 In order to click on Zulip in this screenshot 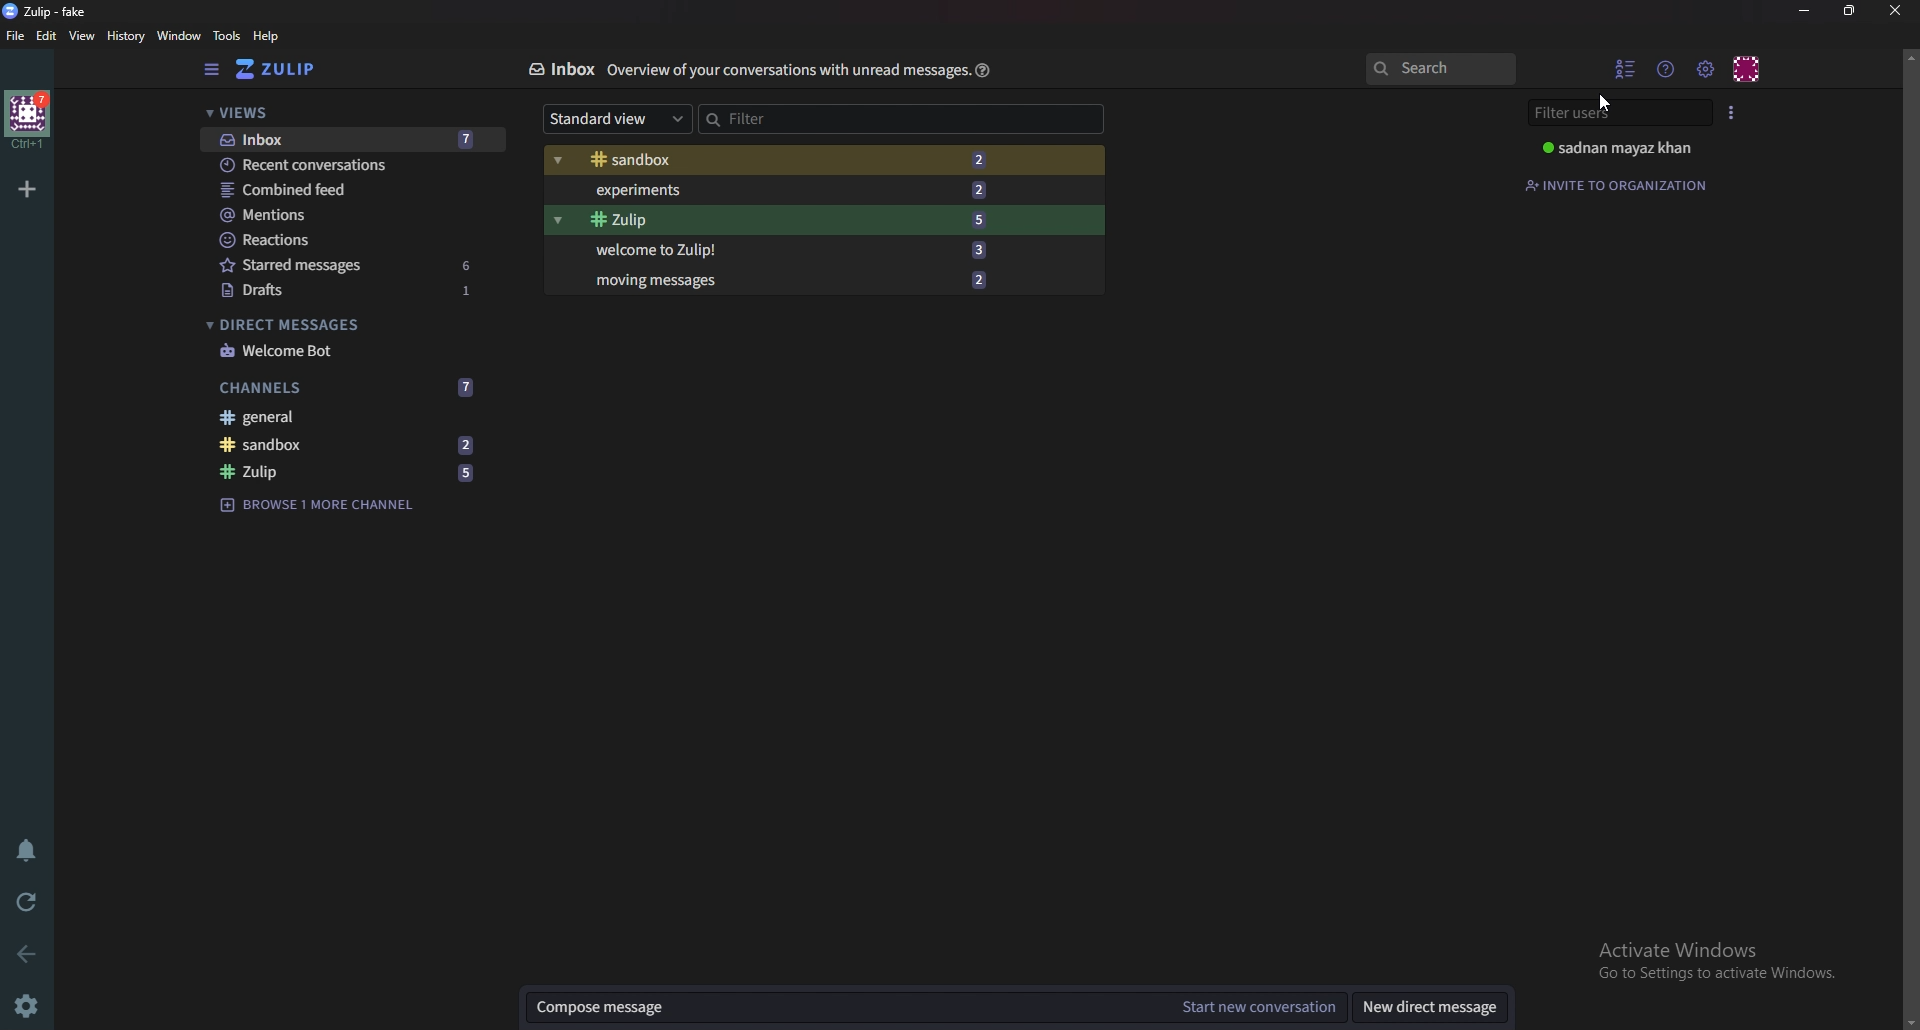, I will do `click(294, 69)`.